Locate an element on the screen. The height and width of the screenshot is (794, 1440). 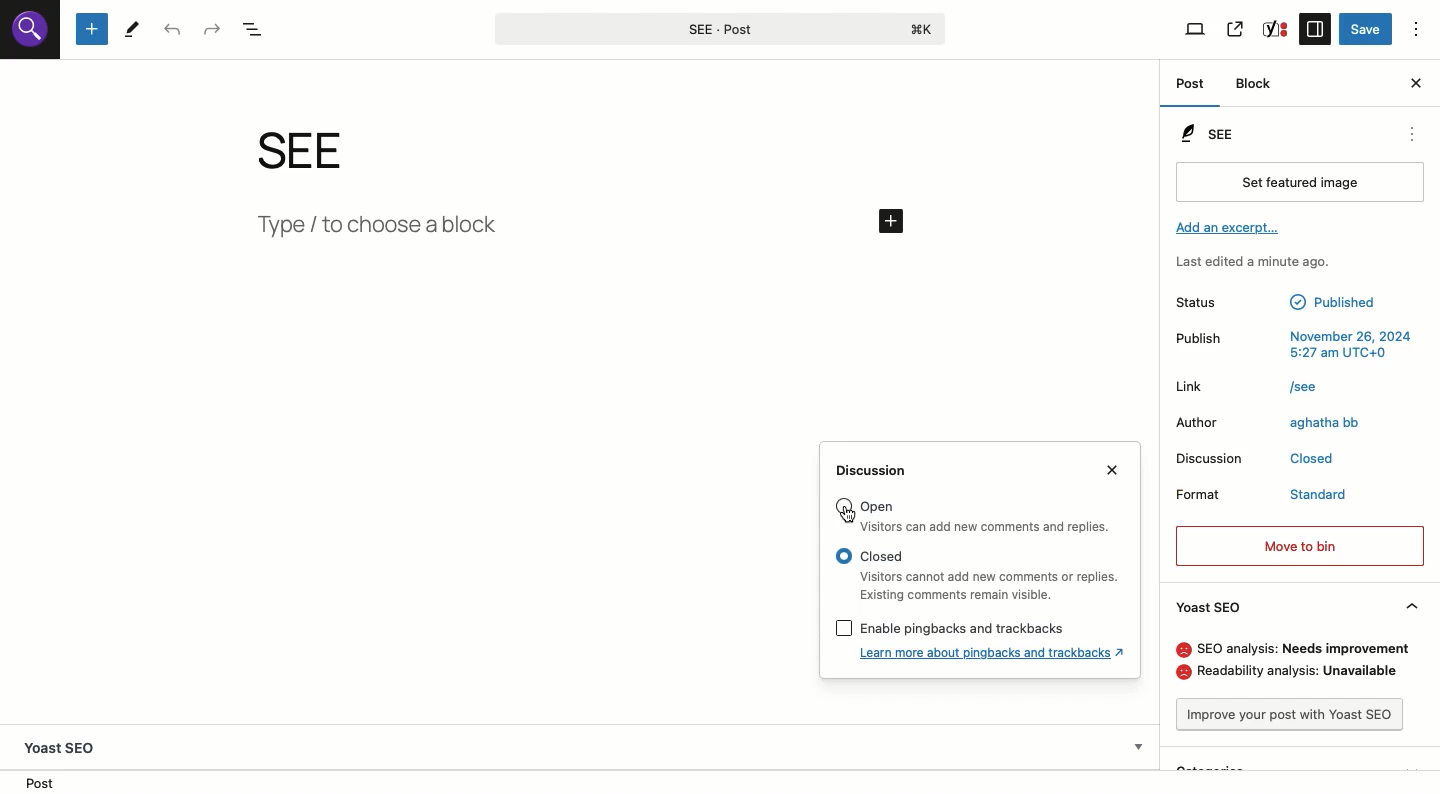
logo is located at coordinates (29, 35).